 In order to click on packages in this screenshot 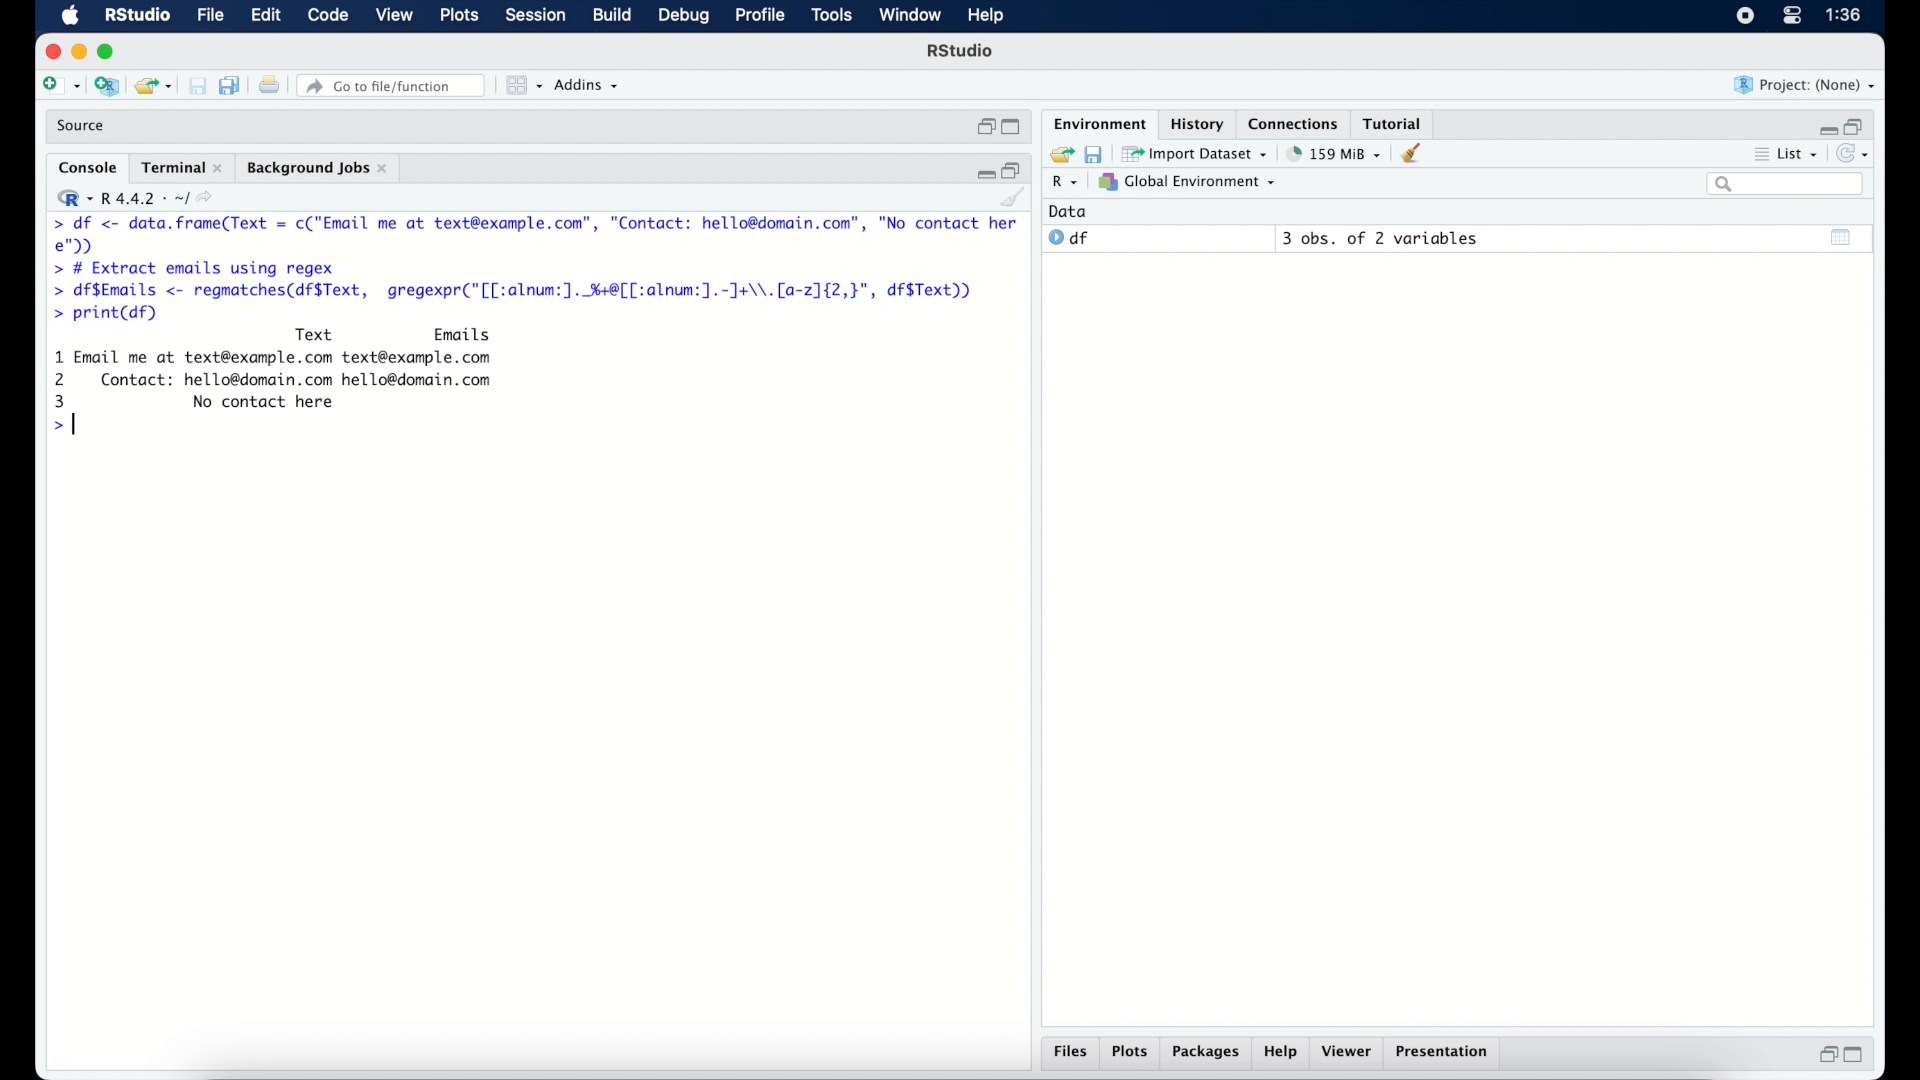, I will do `click(1205, 1053)`.